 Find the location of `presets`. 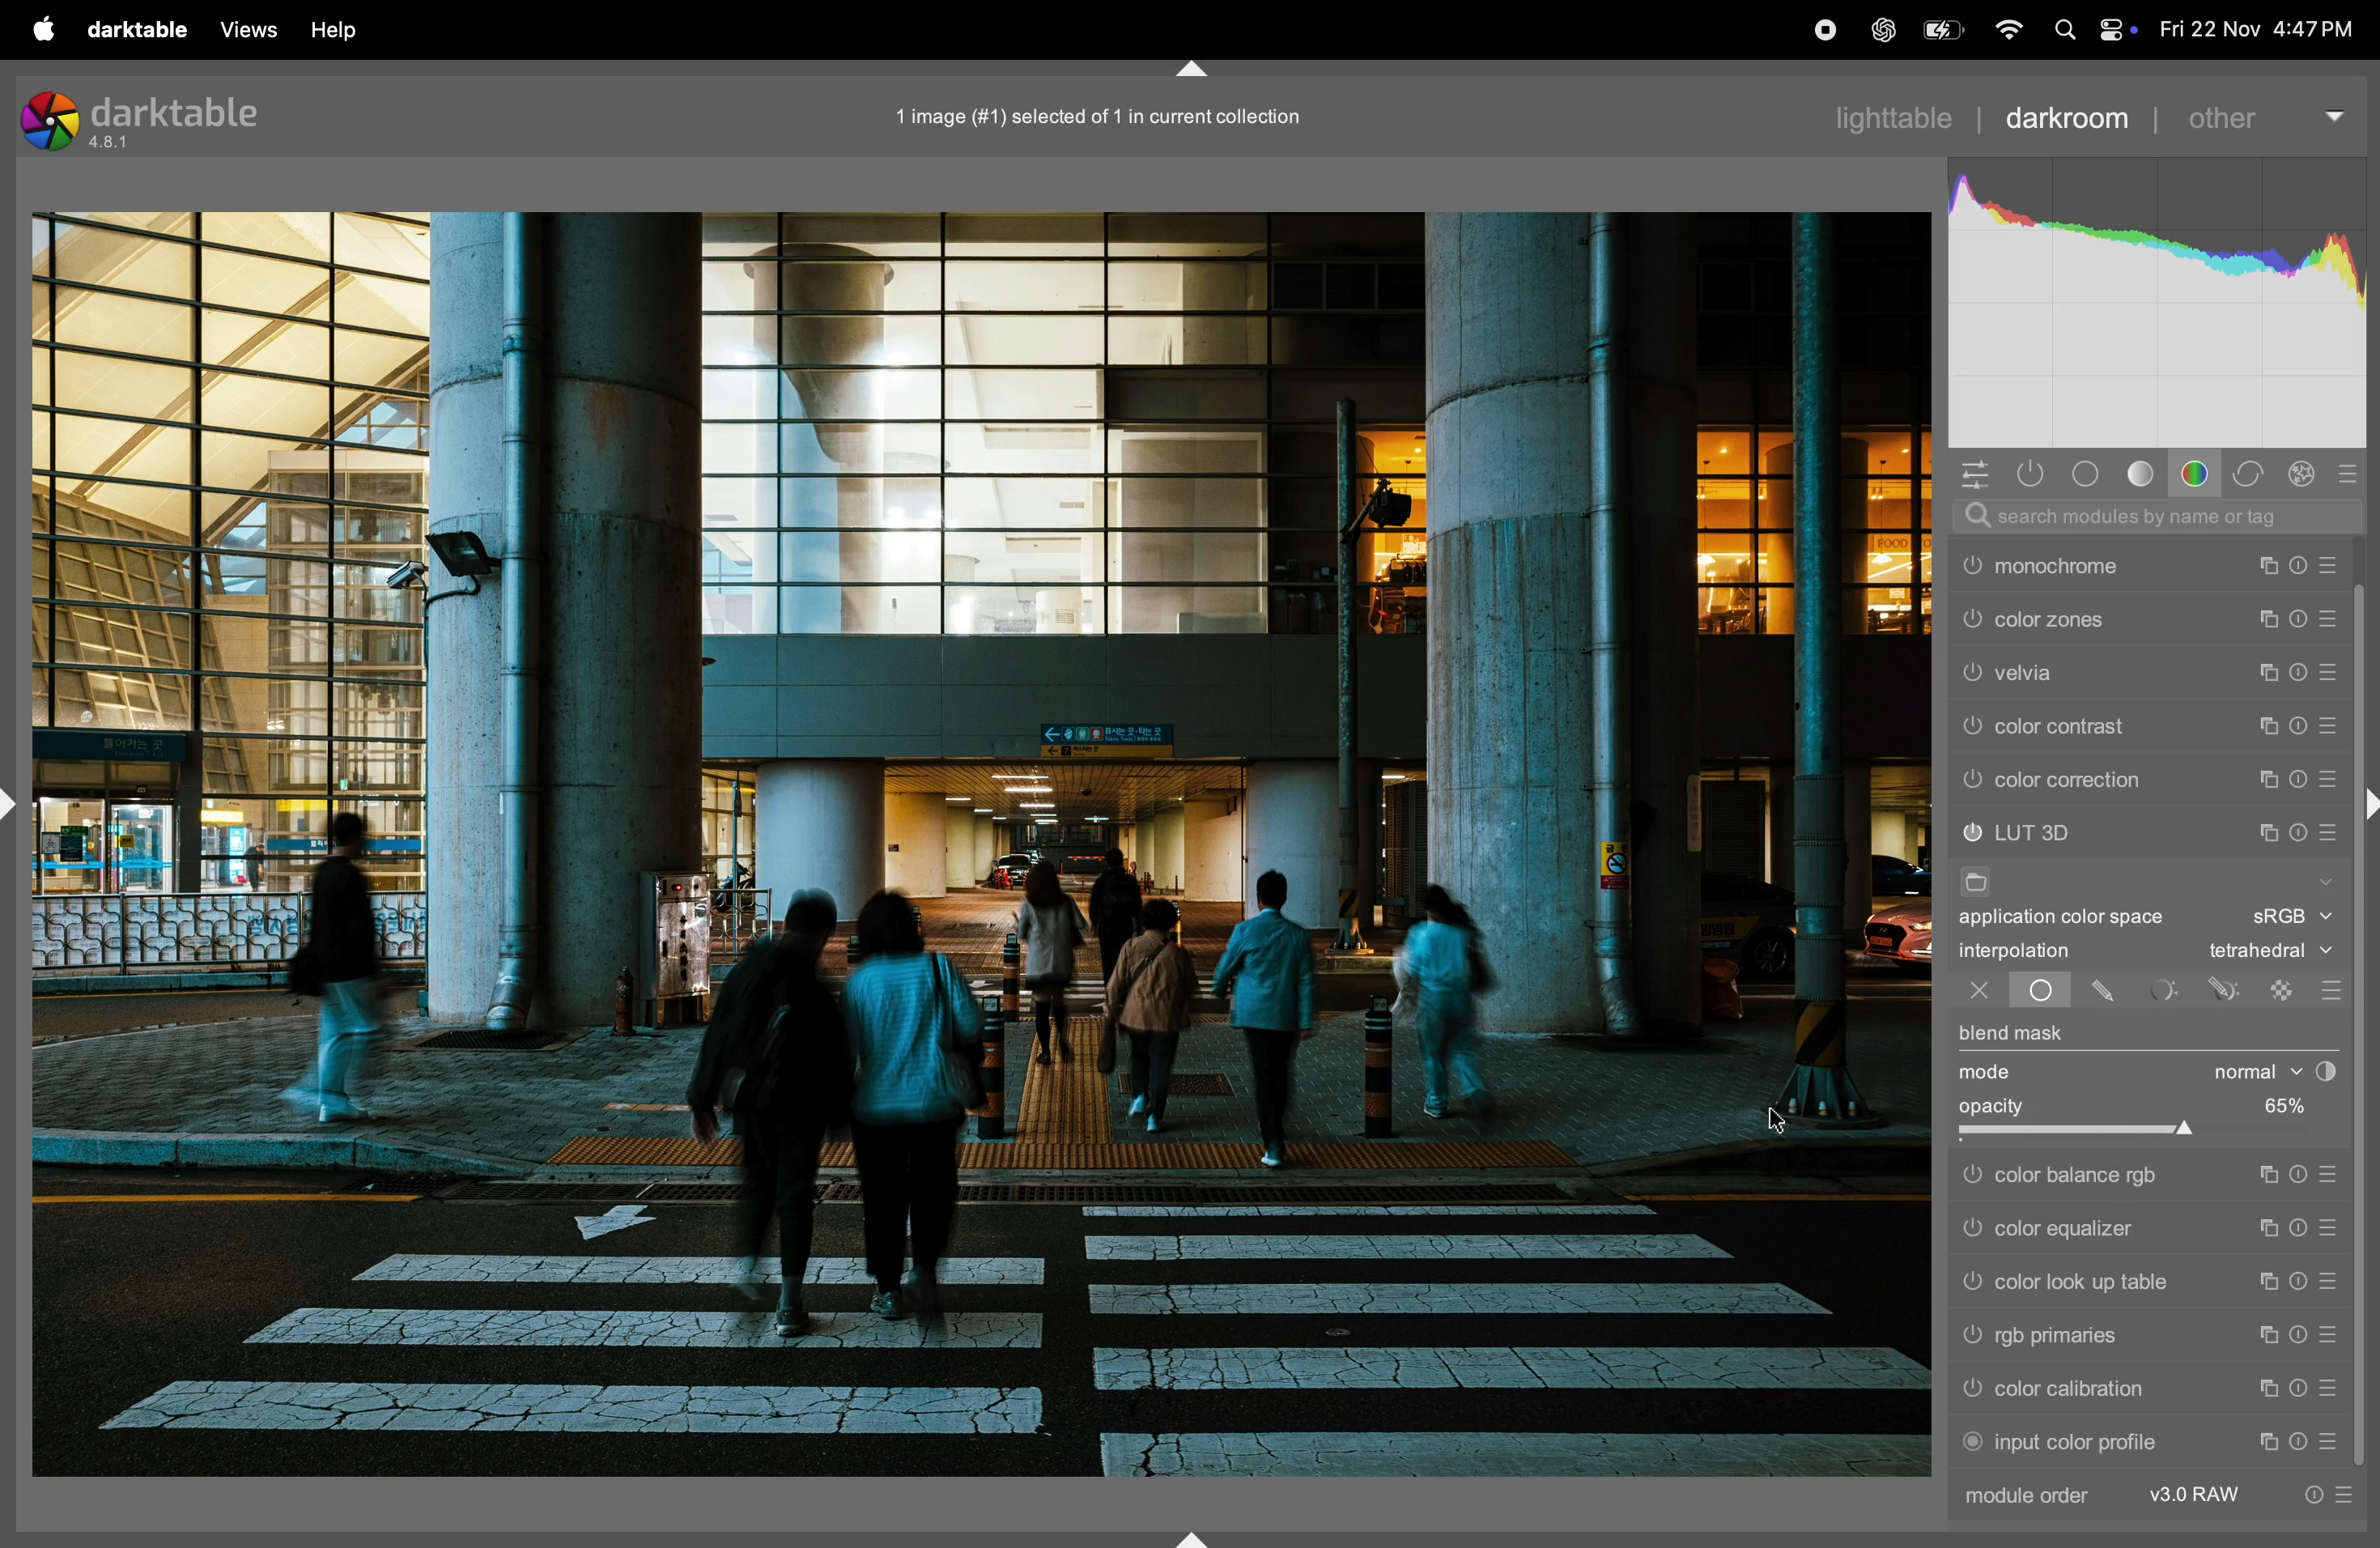

presets is located at coordinates (2327, 1281).